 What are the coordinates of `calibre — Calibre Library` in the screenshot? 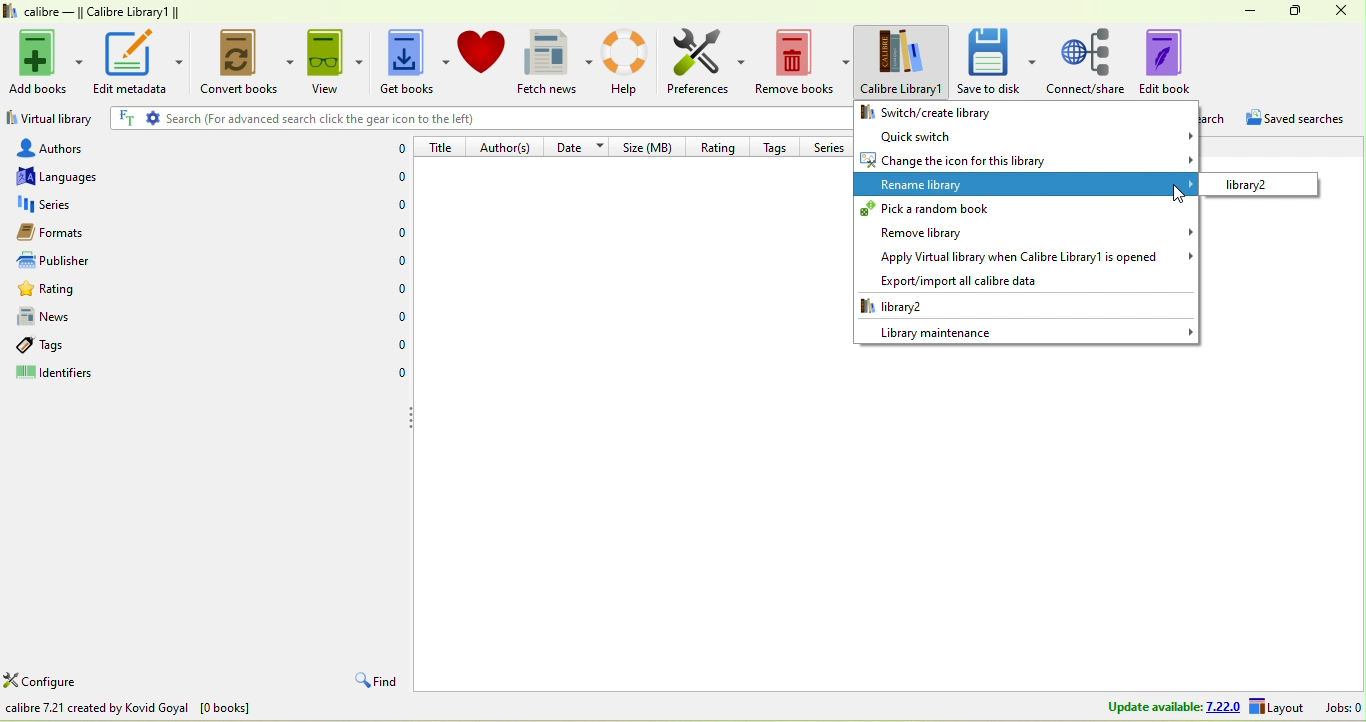 It's located at (88, 12).